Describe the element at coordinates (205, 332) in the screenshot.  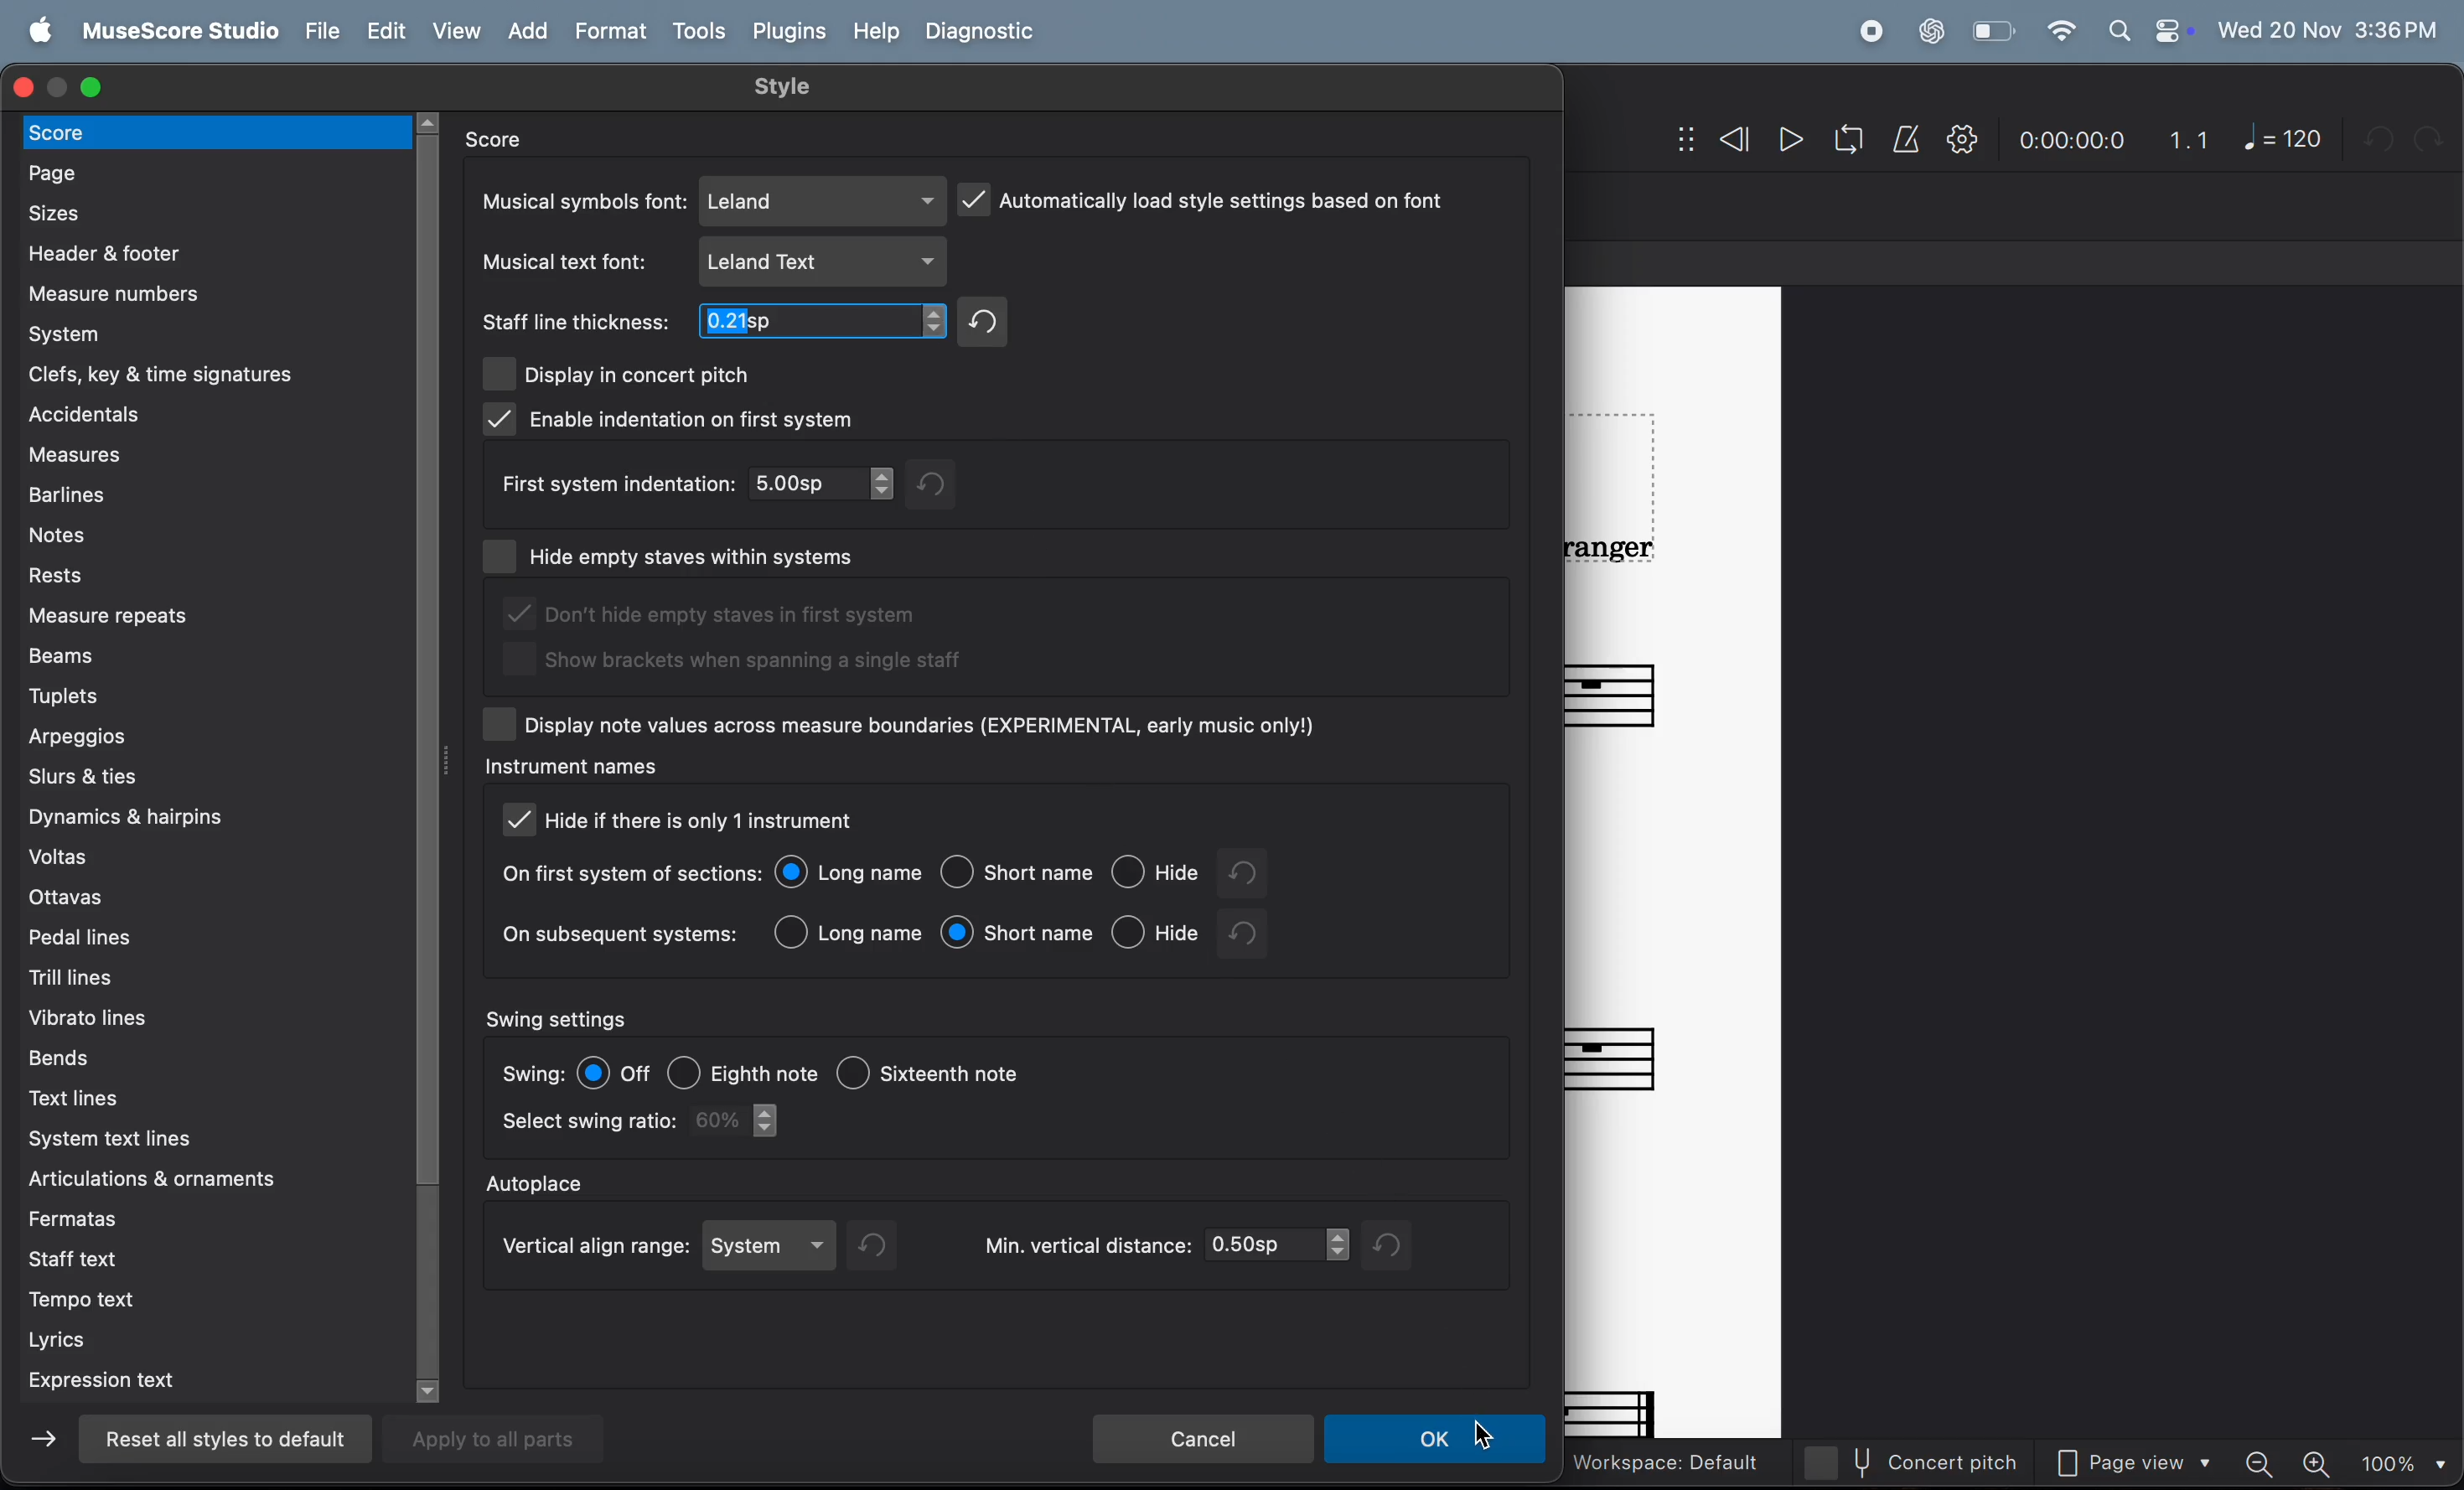
I see `system` at that location.